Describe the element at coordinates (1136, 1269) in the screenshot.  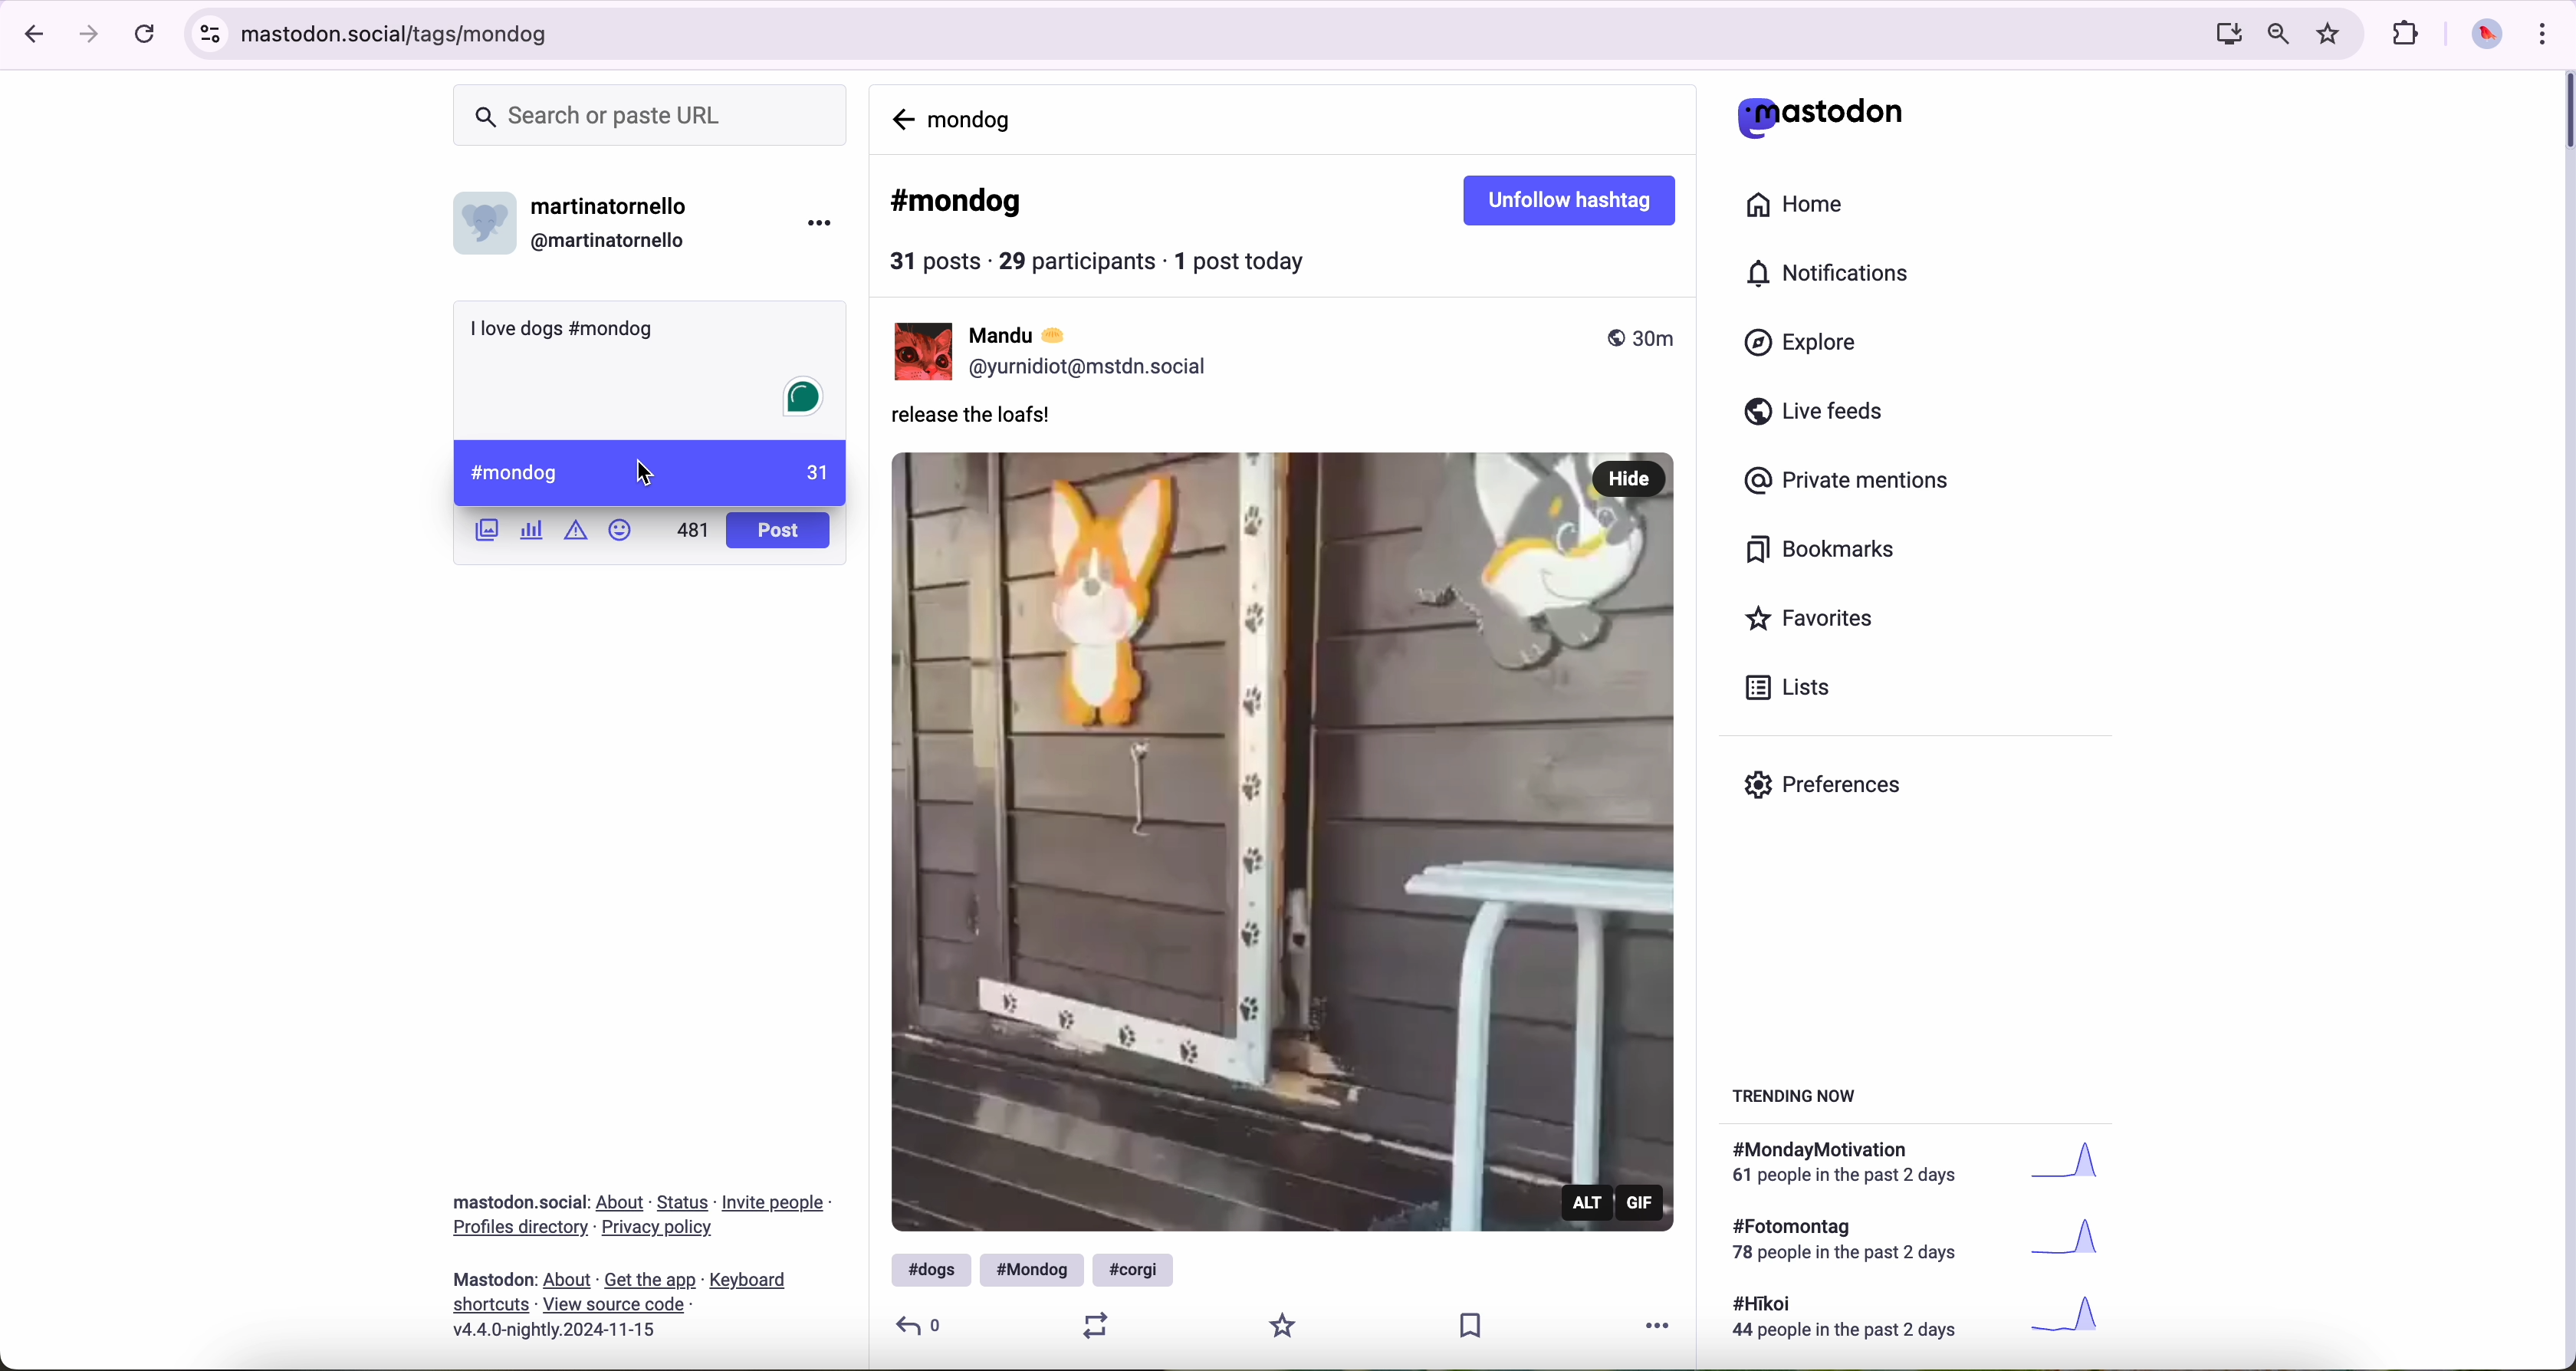
I see `#corgi` at that location.